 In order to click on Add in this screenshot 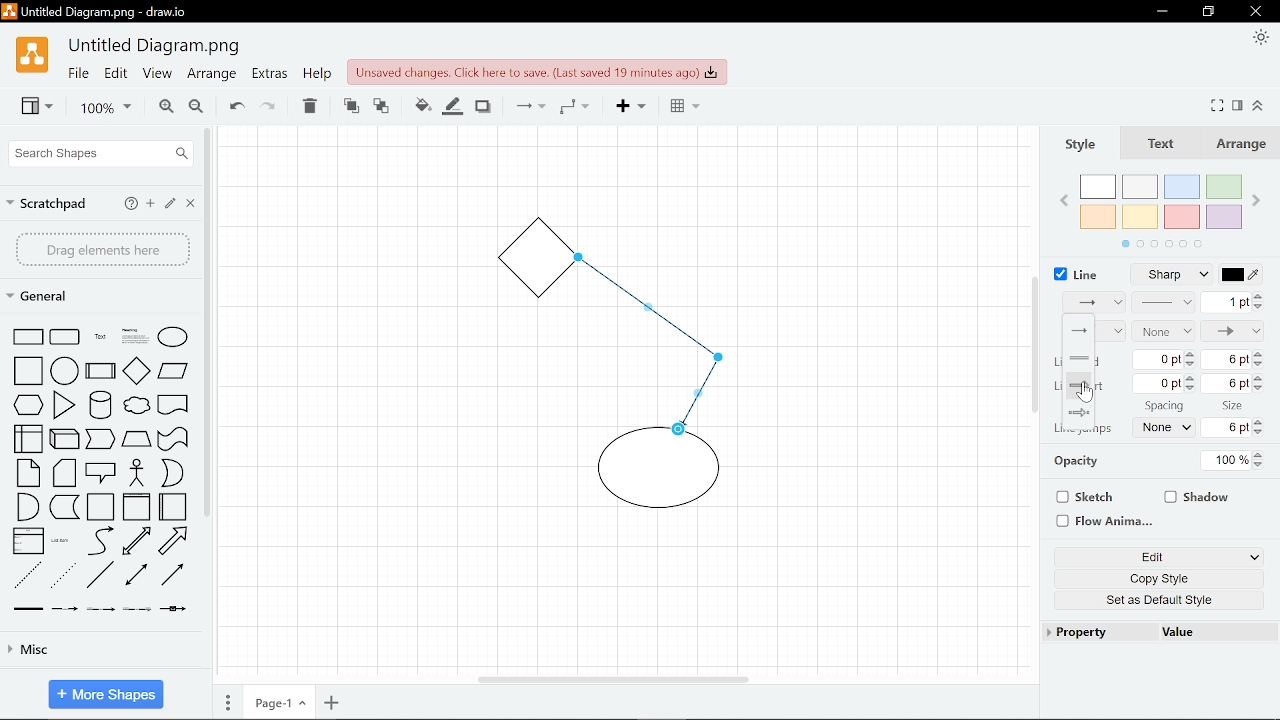, I will do `click(627, 108)`.